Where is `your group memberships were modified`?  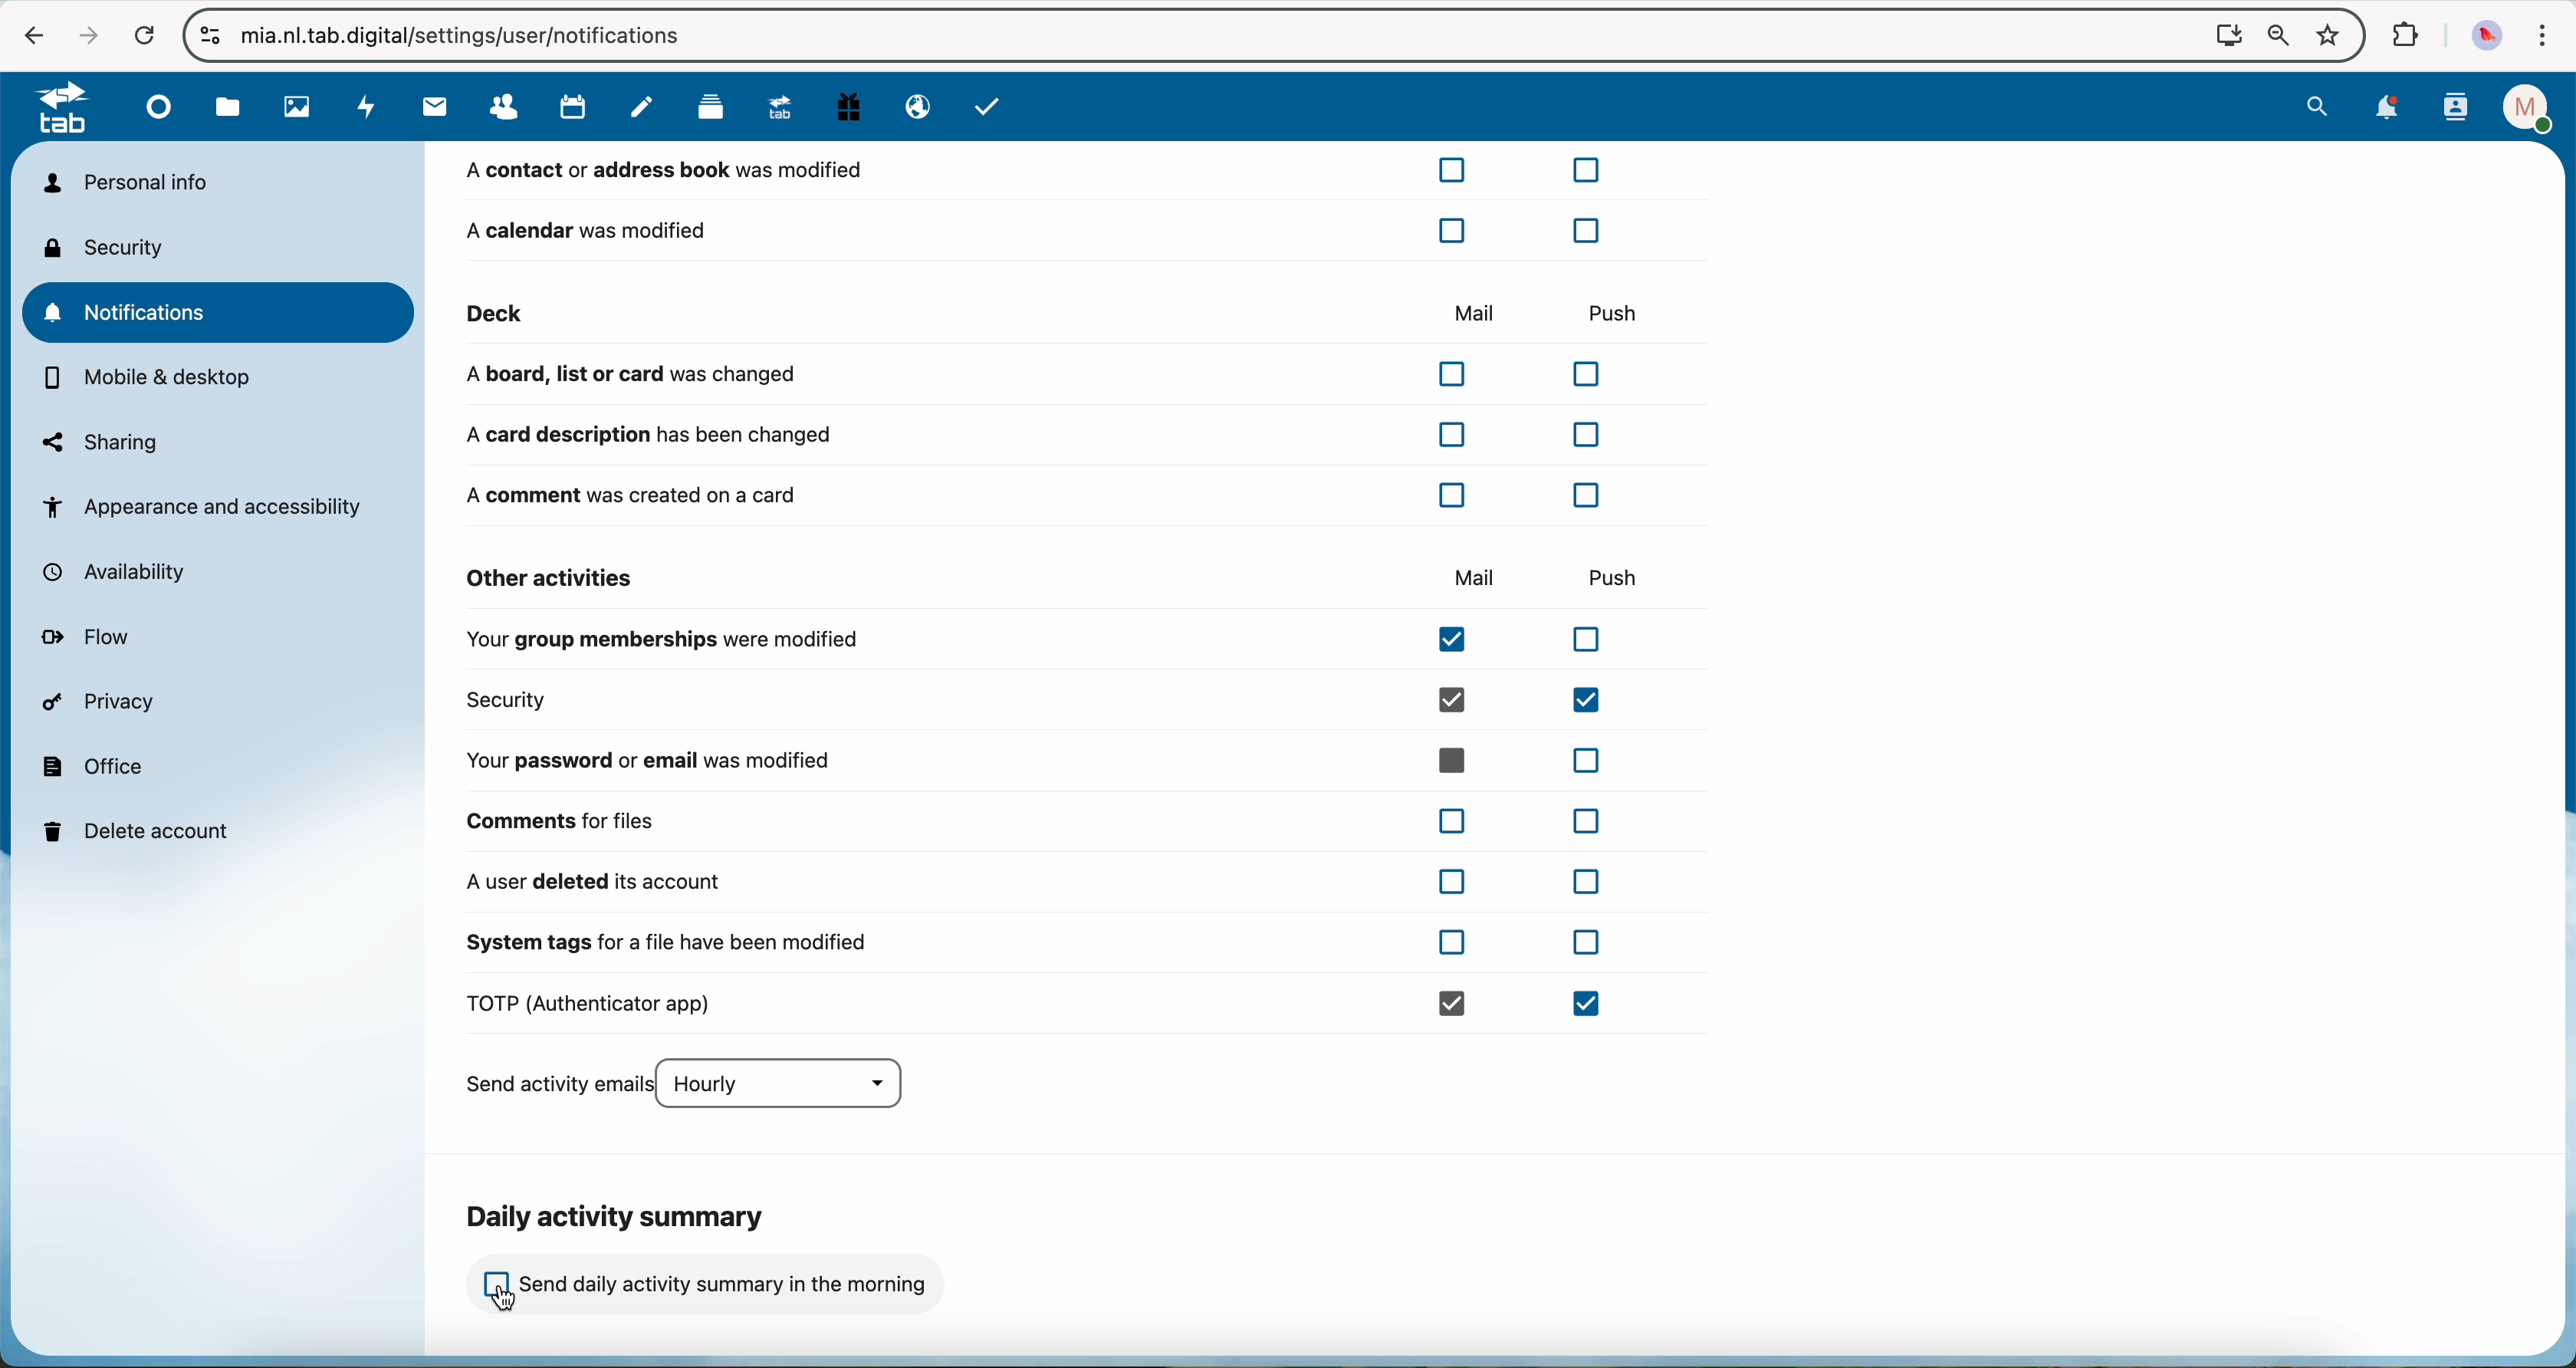
your group memberships were modified is located at coordinates (1046, 643).